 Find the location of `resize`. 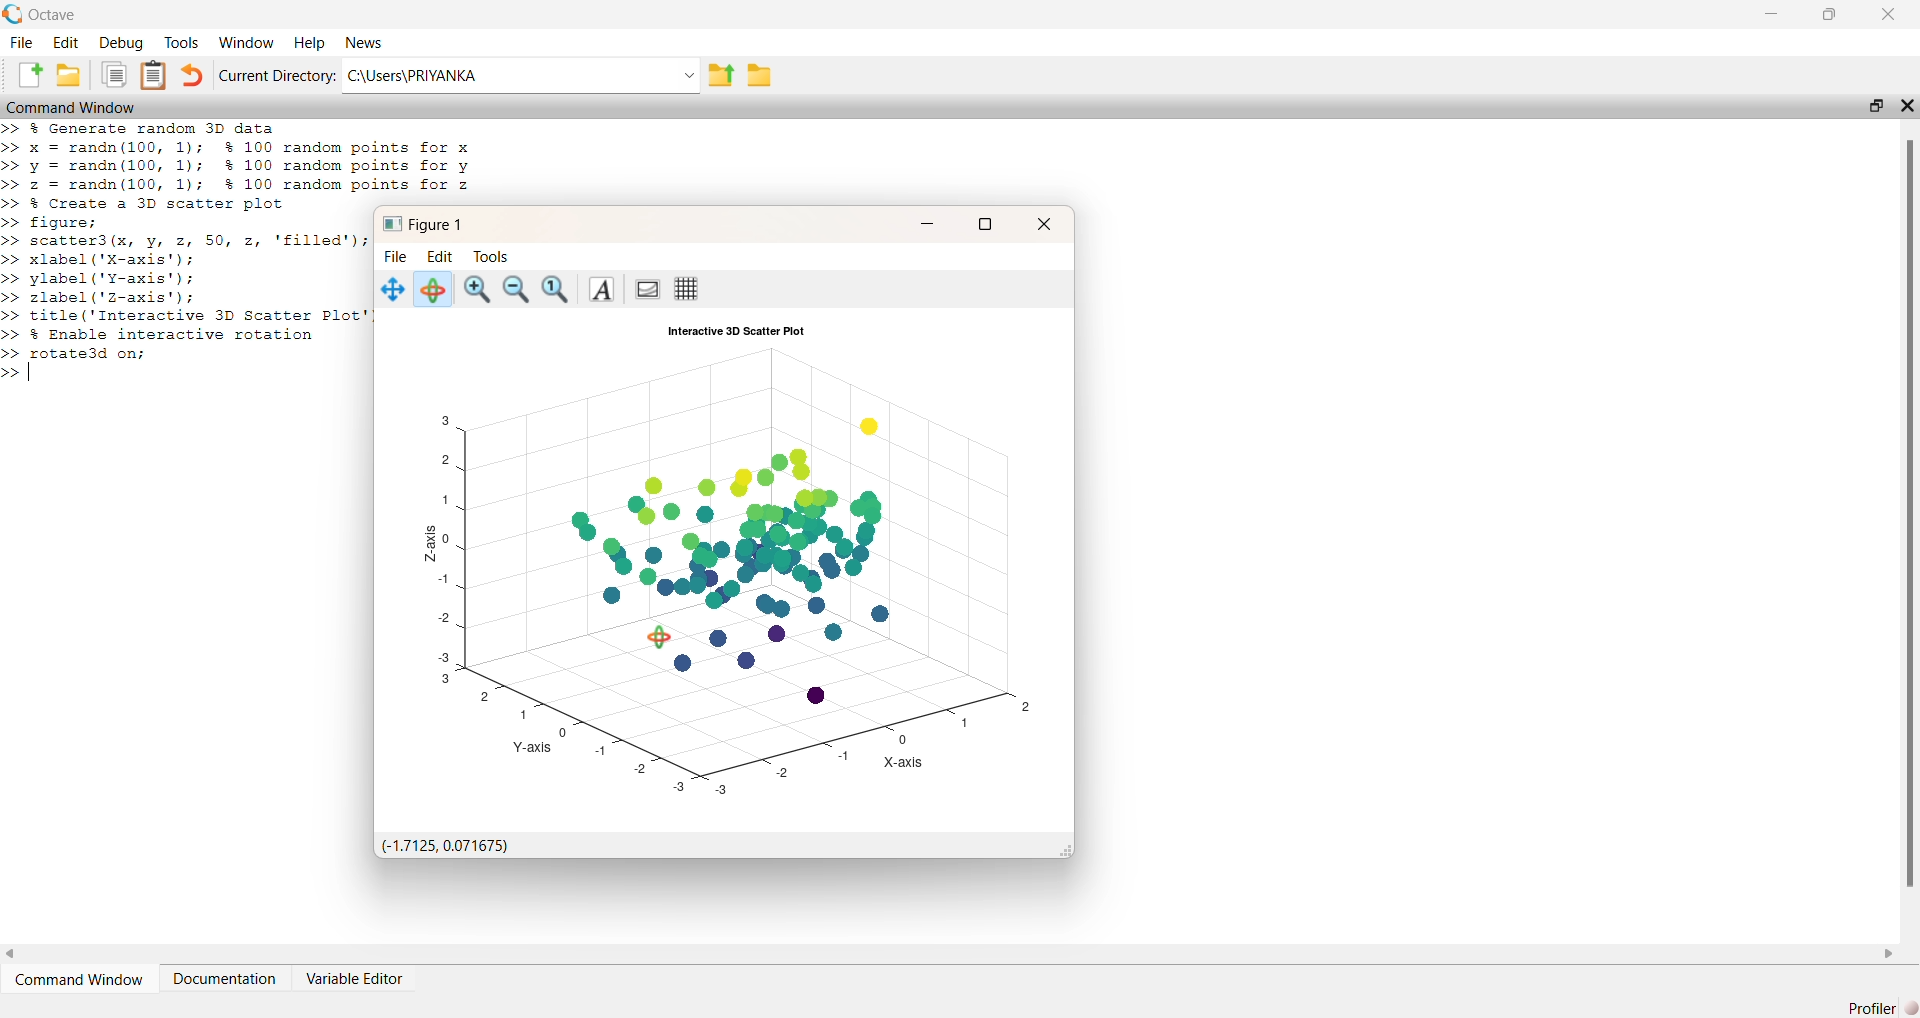

resize is located at coordinates (1876, 105).